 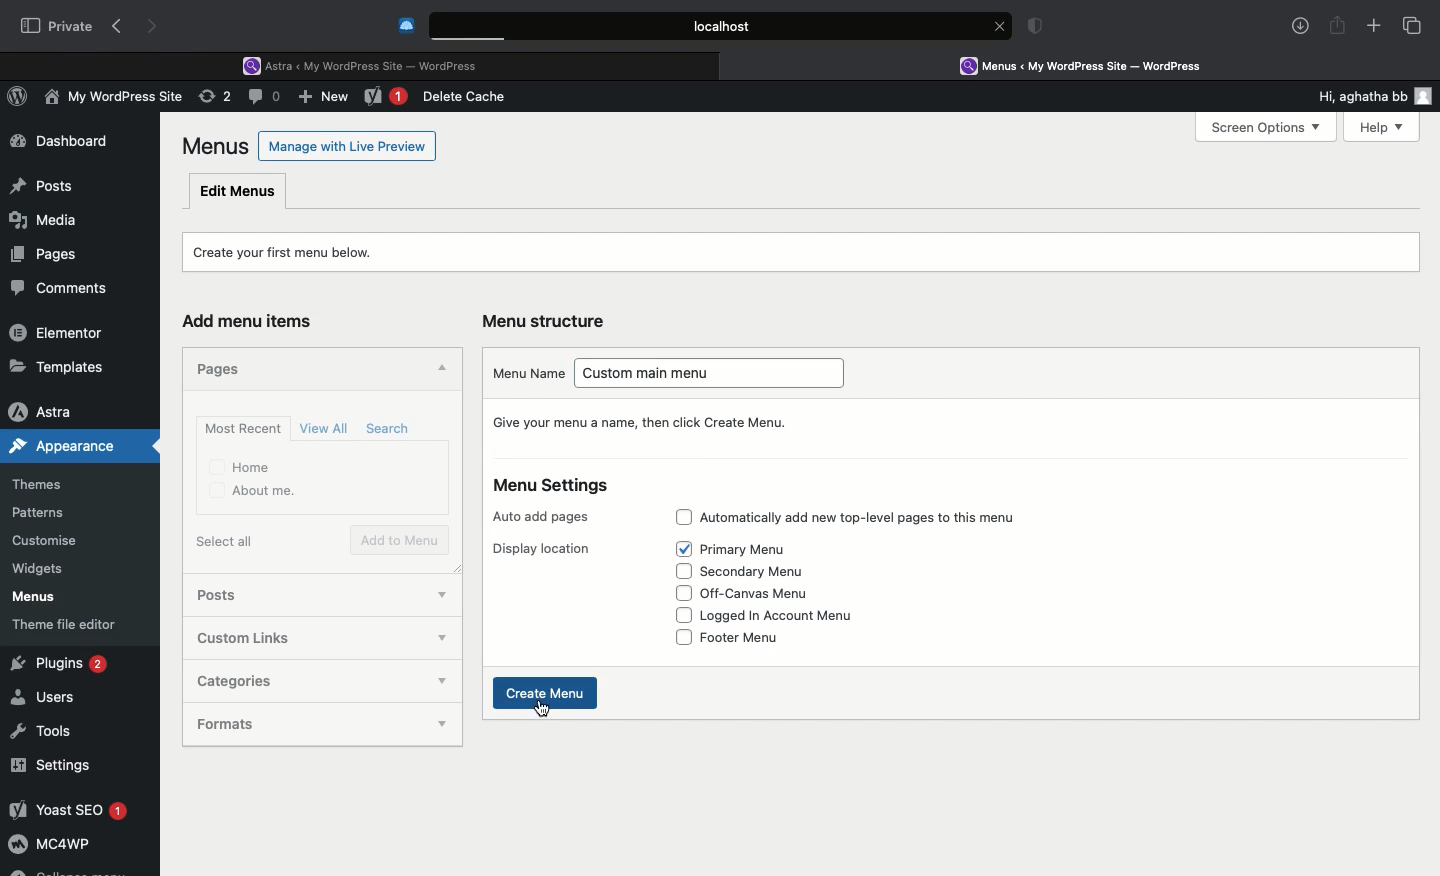 I want to click on Give your menu a name, then click Create Menu, so click(x=647, y=422).